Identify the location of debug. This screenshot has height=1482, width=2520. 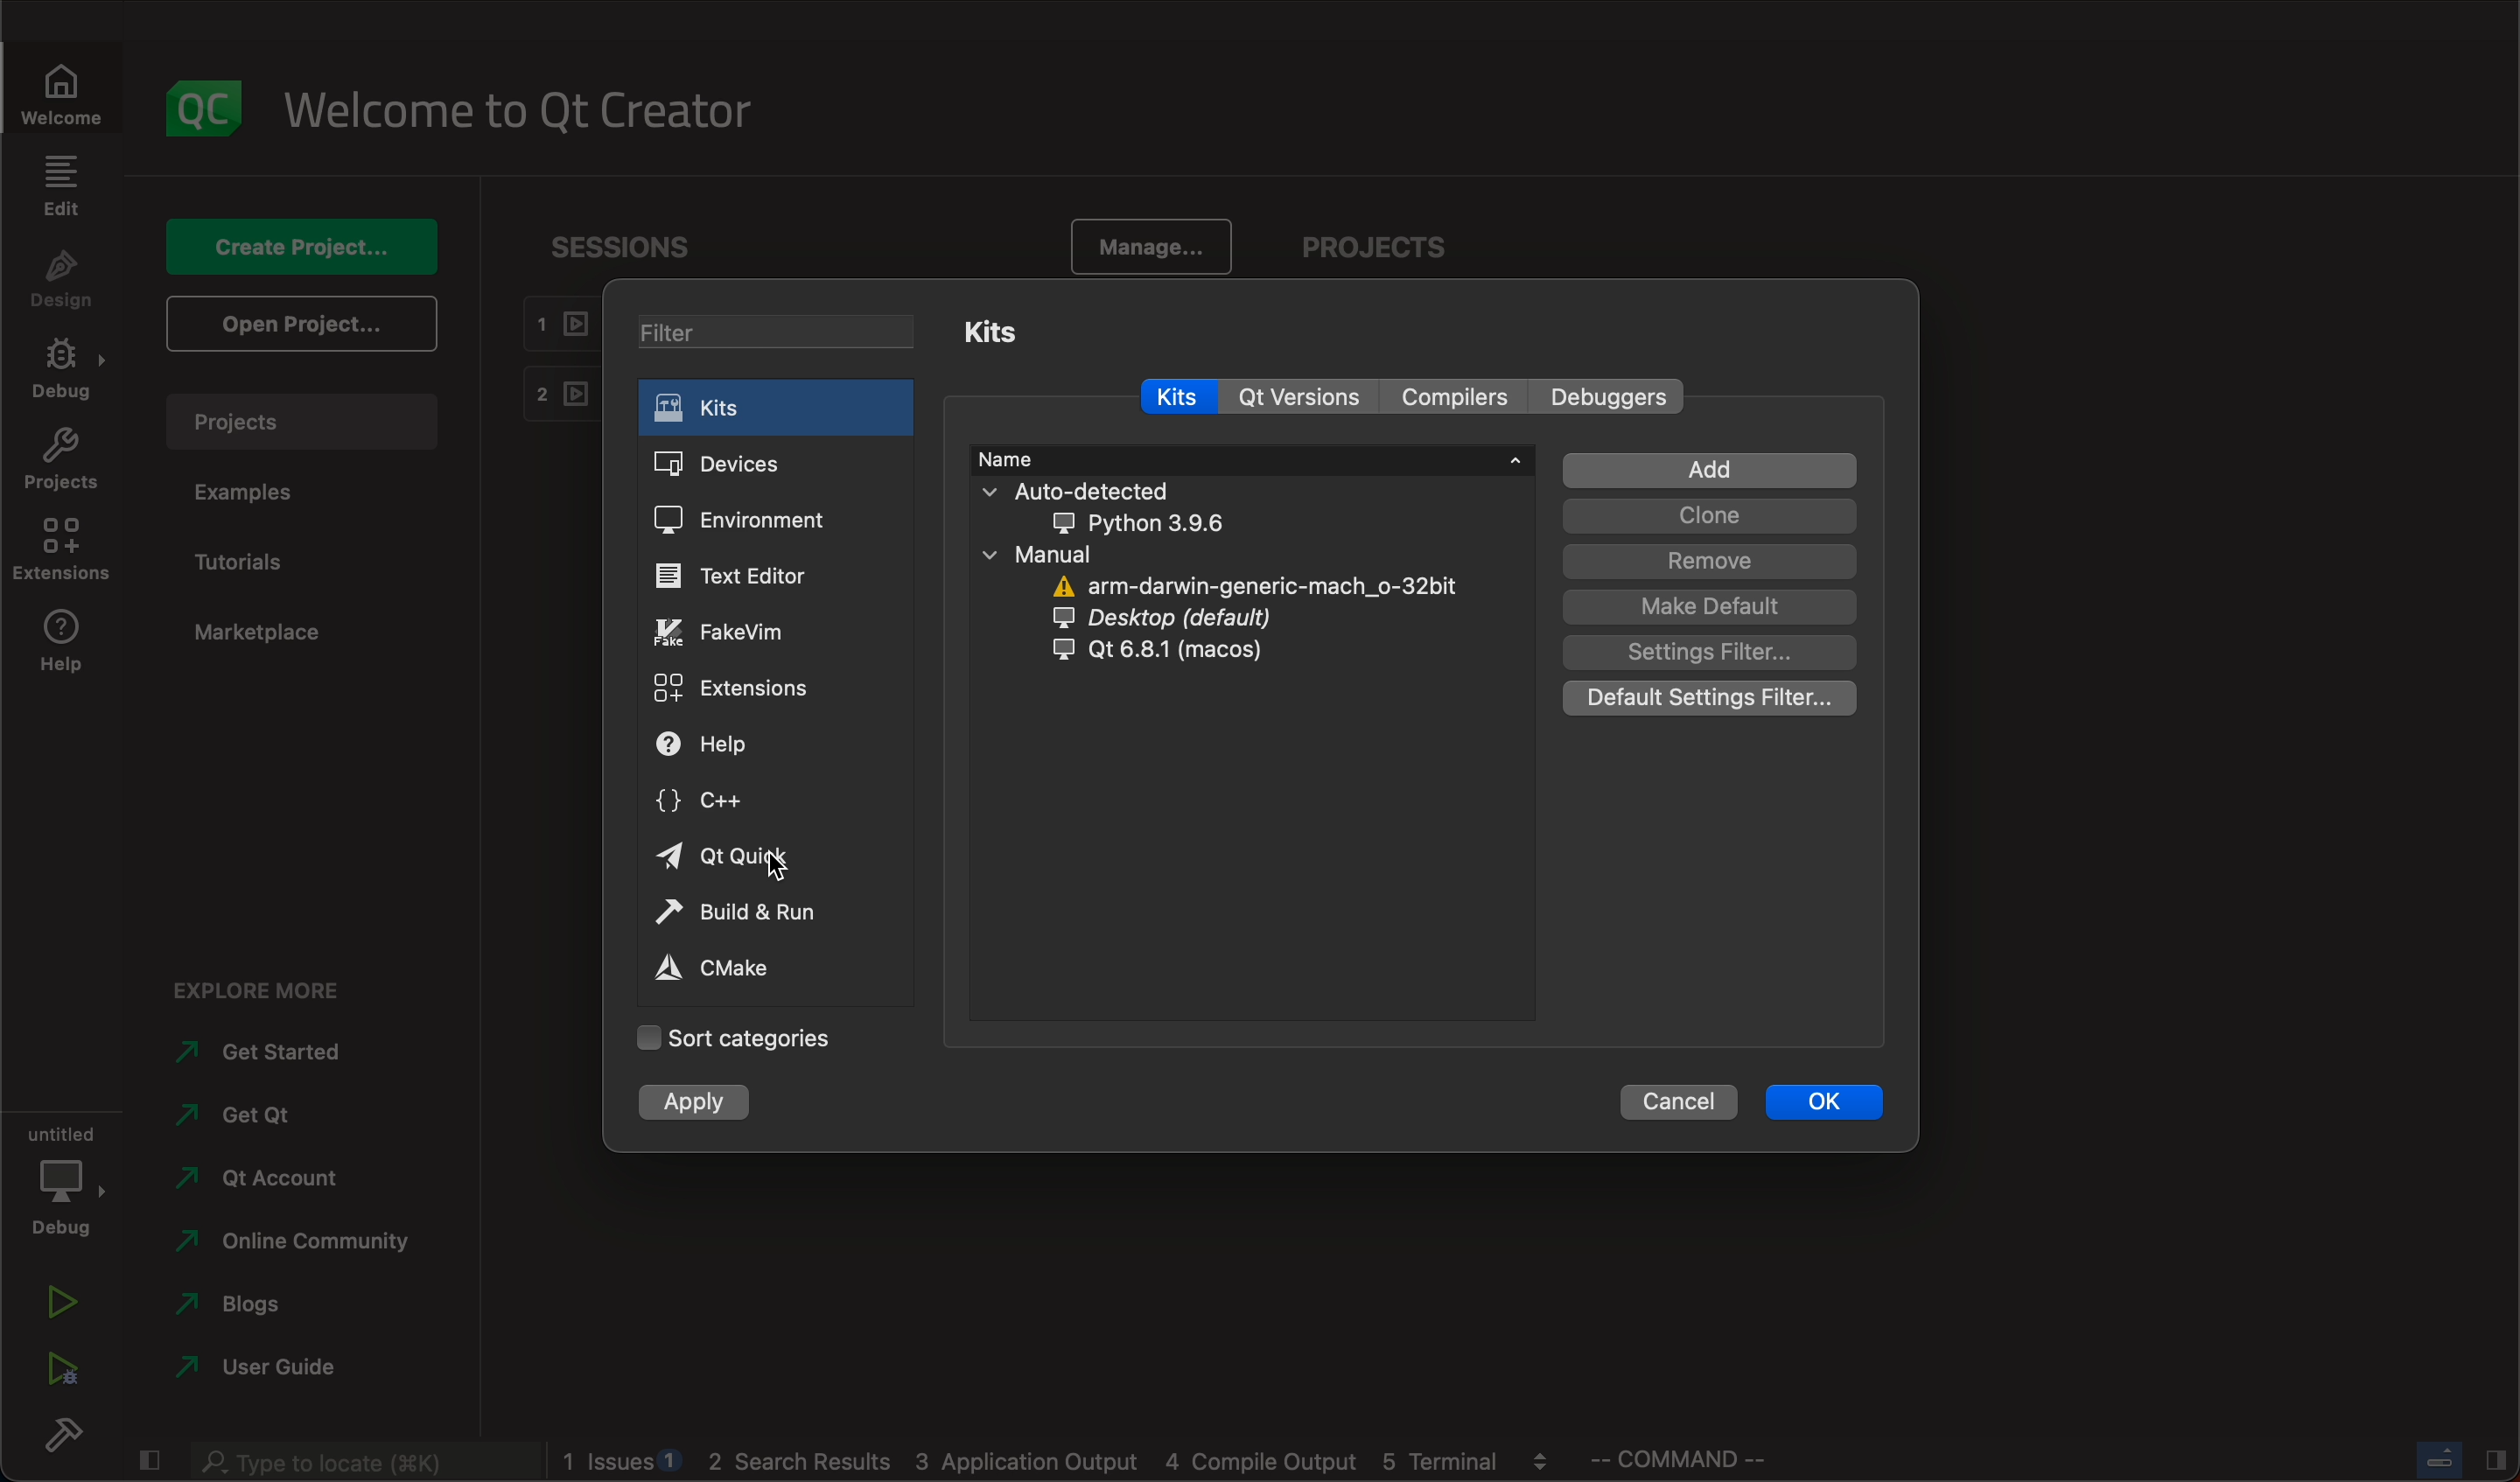
(63, 370).